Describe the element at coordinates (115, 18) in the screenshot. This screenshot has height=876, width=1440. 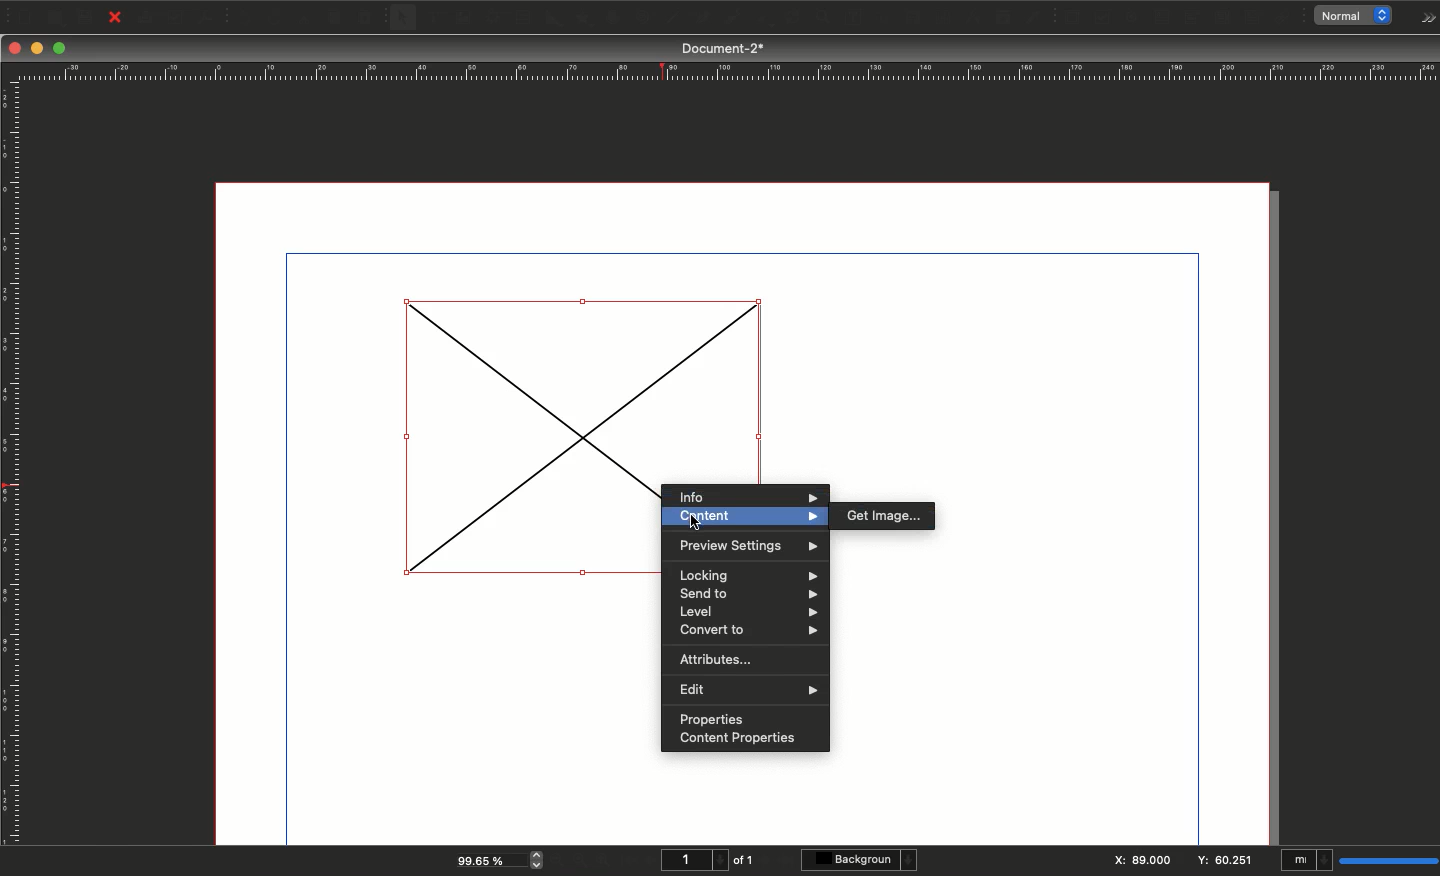
I see `Close` at that location.